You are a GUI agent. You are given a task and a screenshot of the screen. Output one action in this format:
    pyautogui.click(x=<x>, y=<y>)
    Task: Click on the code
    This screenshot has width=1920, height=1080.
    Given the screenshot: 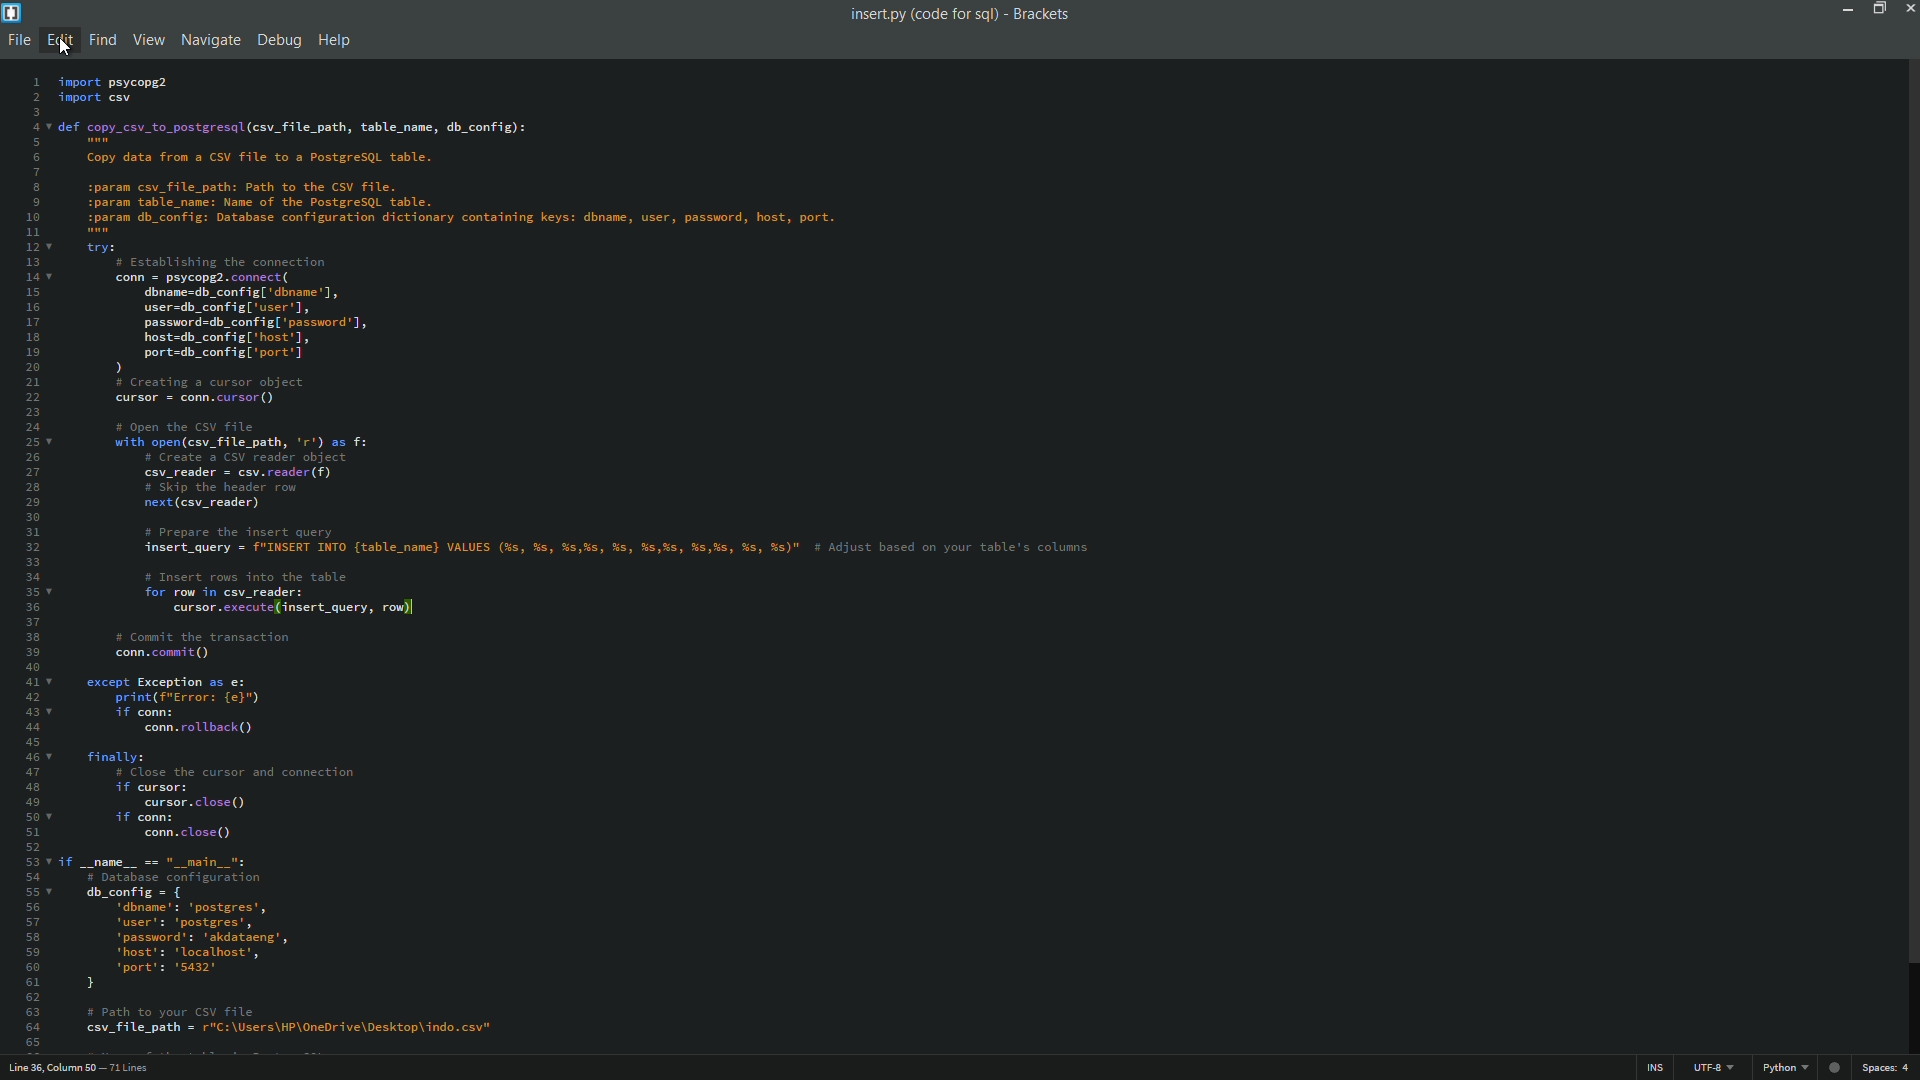 What is the action you would take?
    pyautogui.click(x=627, y=562)
    